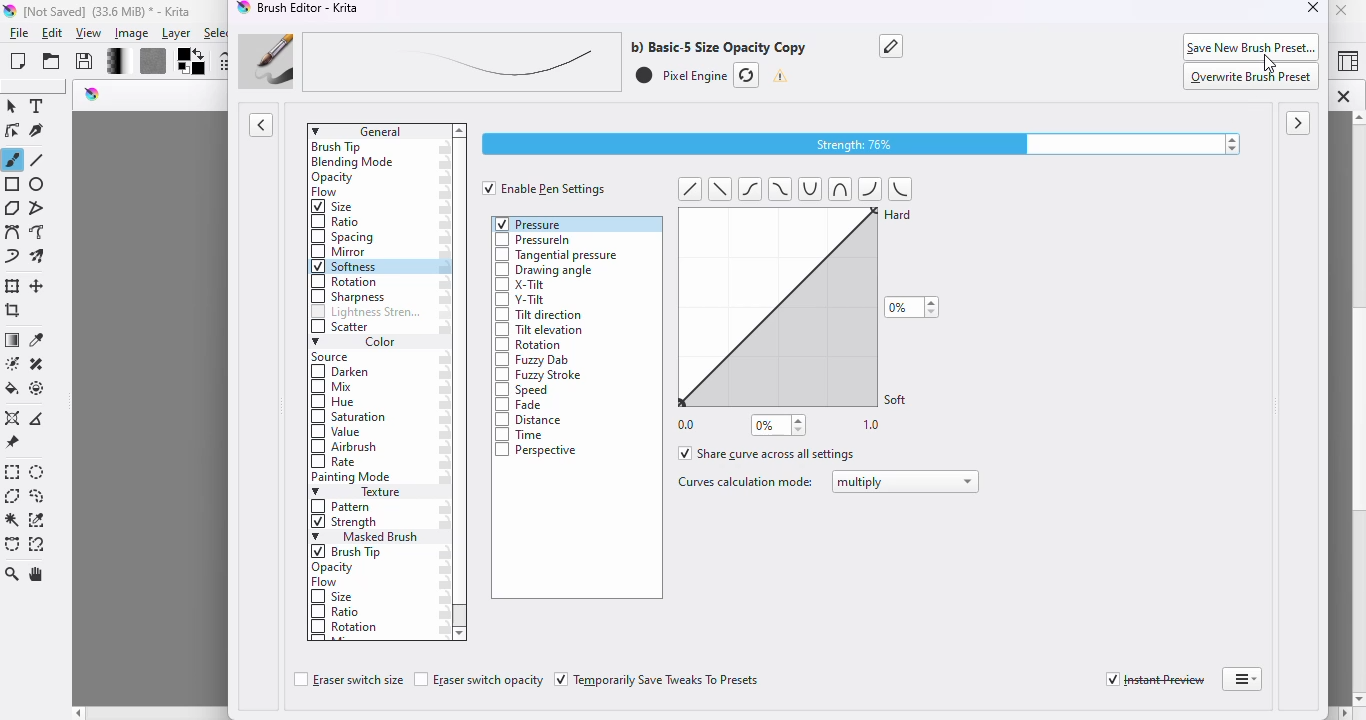 Image resolution: width=1366 pixels, height=720 pixels. What do you see at coordinates (912, 307) in the screenshot?
I see `0% ` at bounding box center [912, 307].